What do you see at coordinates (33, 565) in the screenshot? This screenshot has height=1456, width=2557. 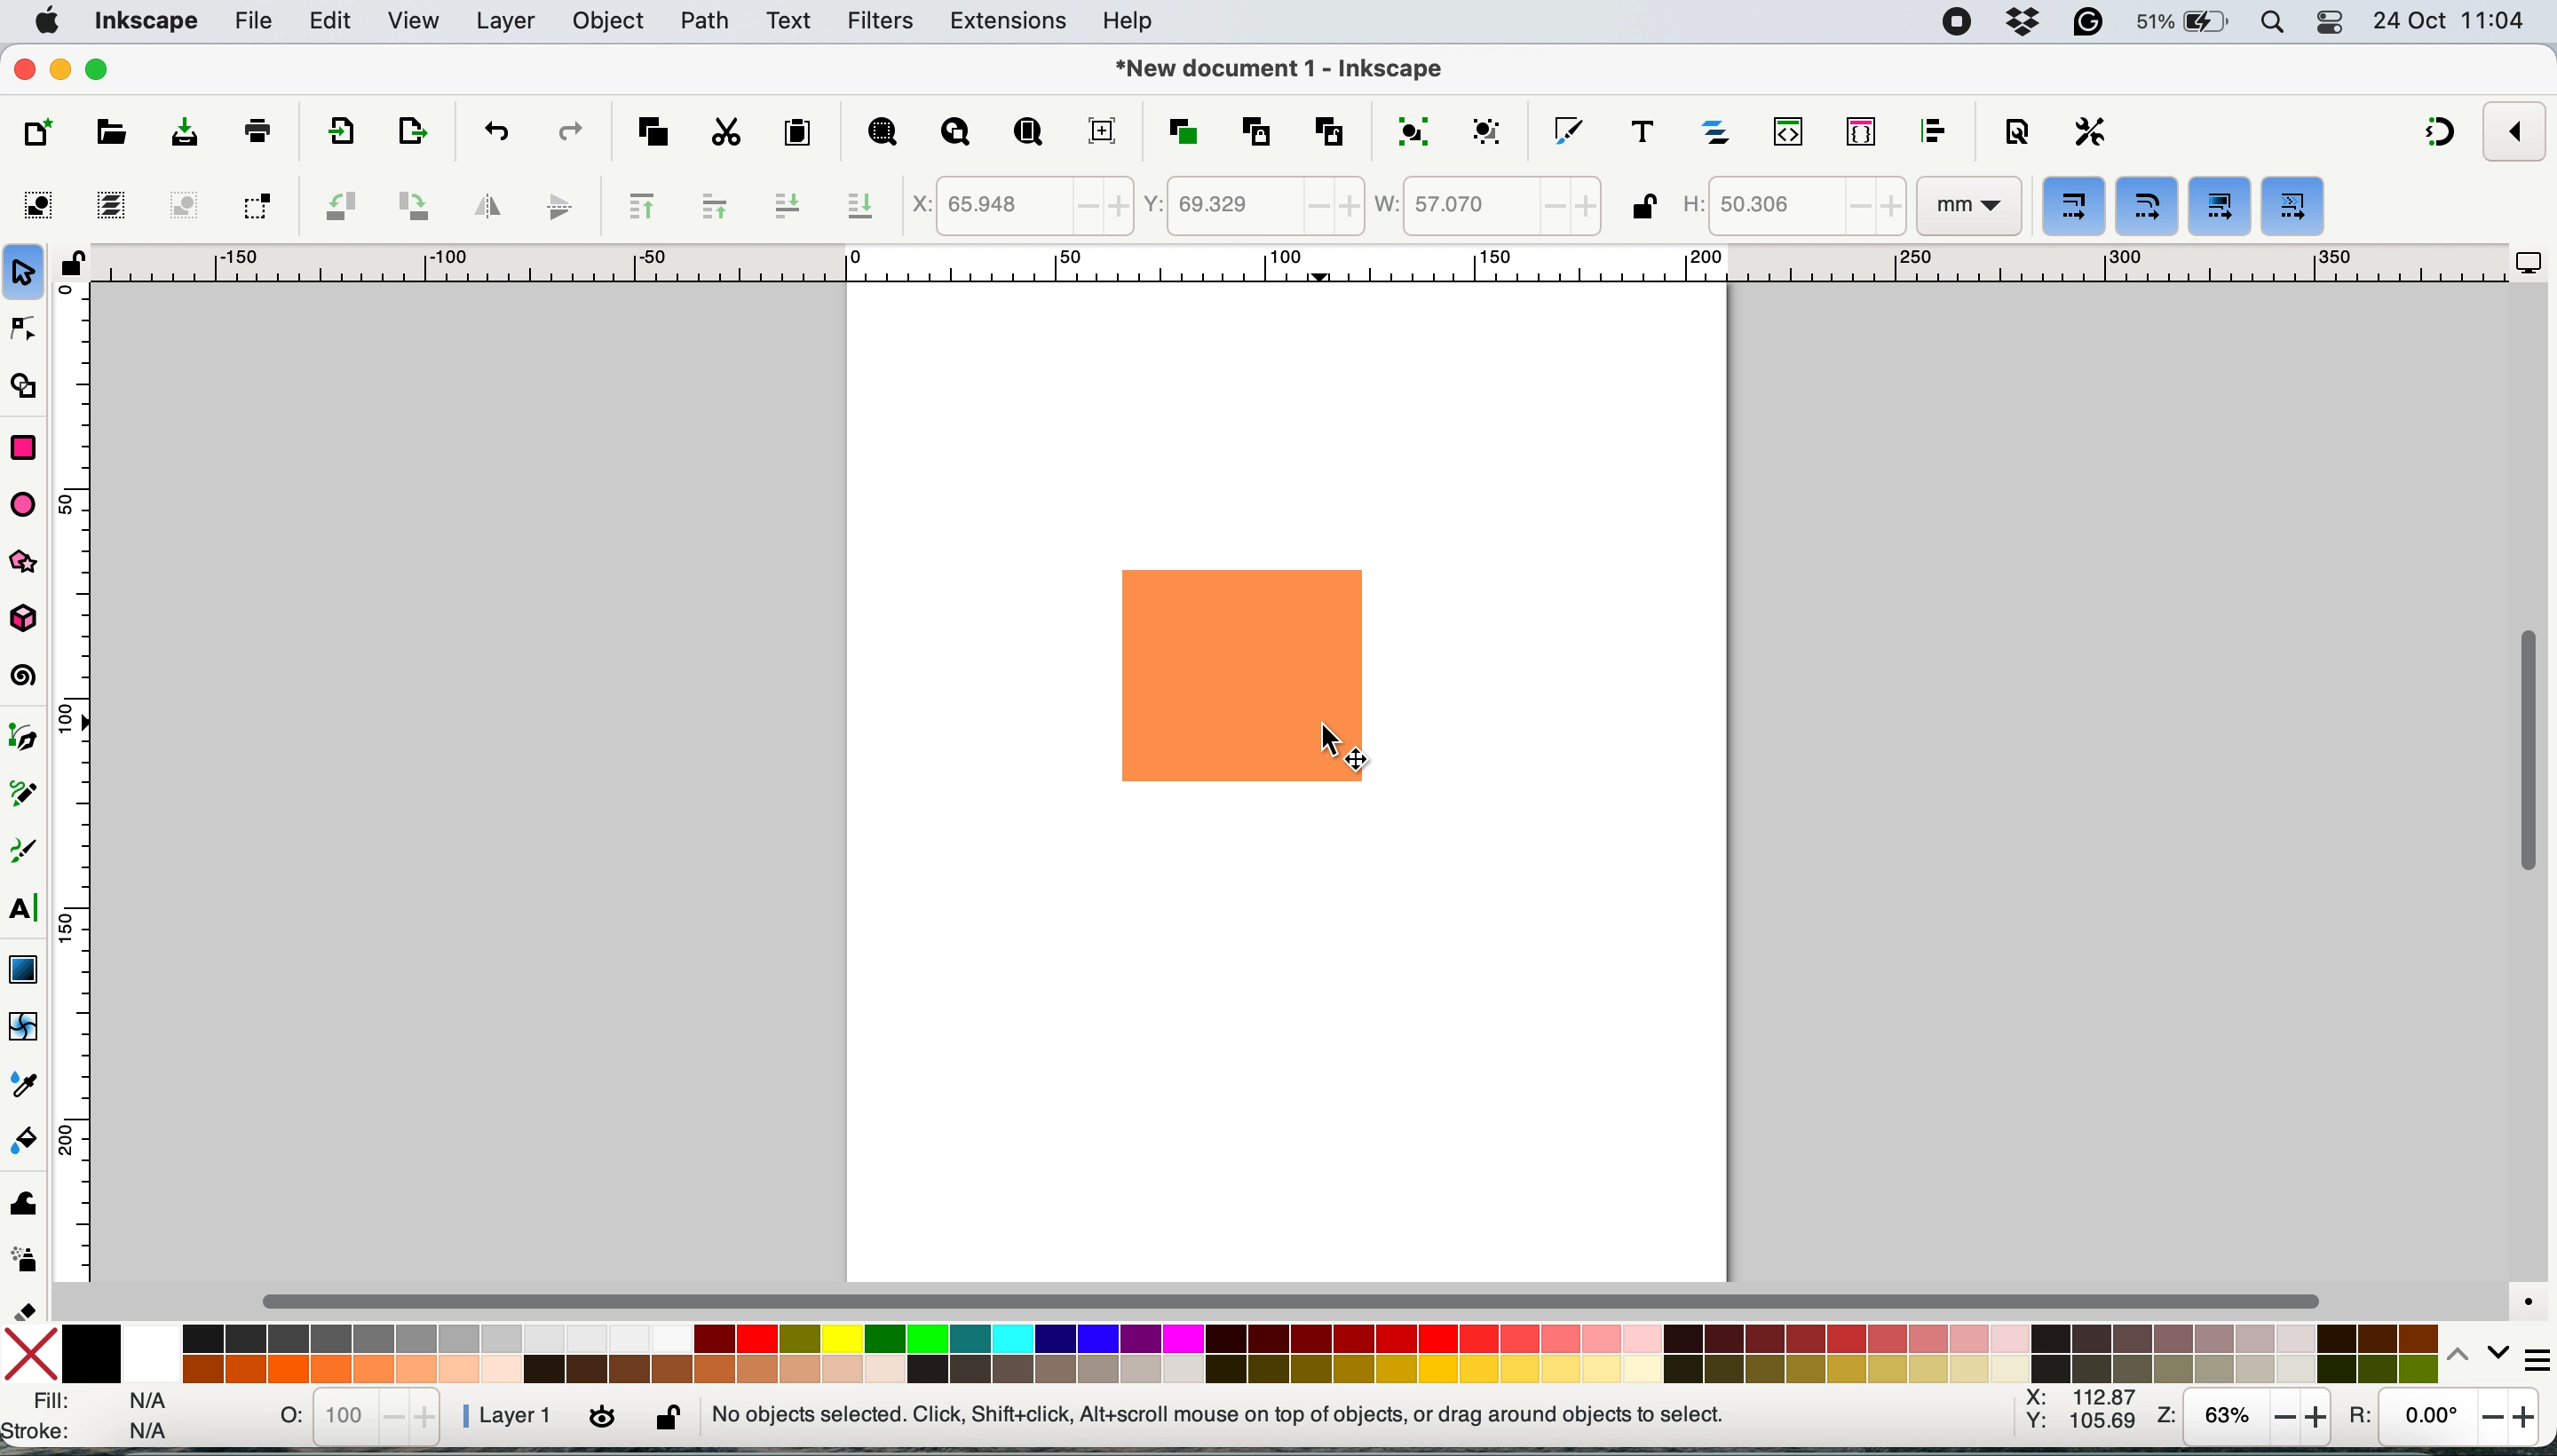 I see `star and polygon tool` at bounding box center [33, 565].